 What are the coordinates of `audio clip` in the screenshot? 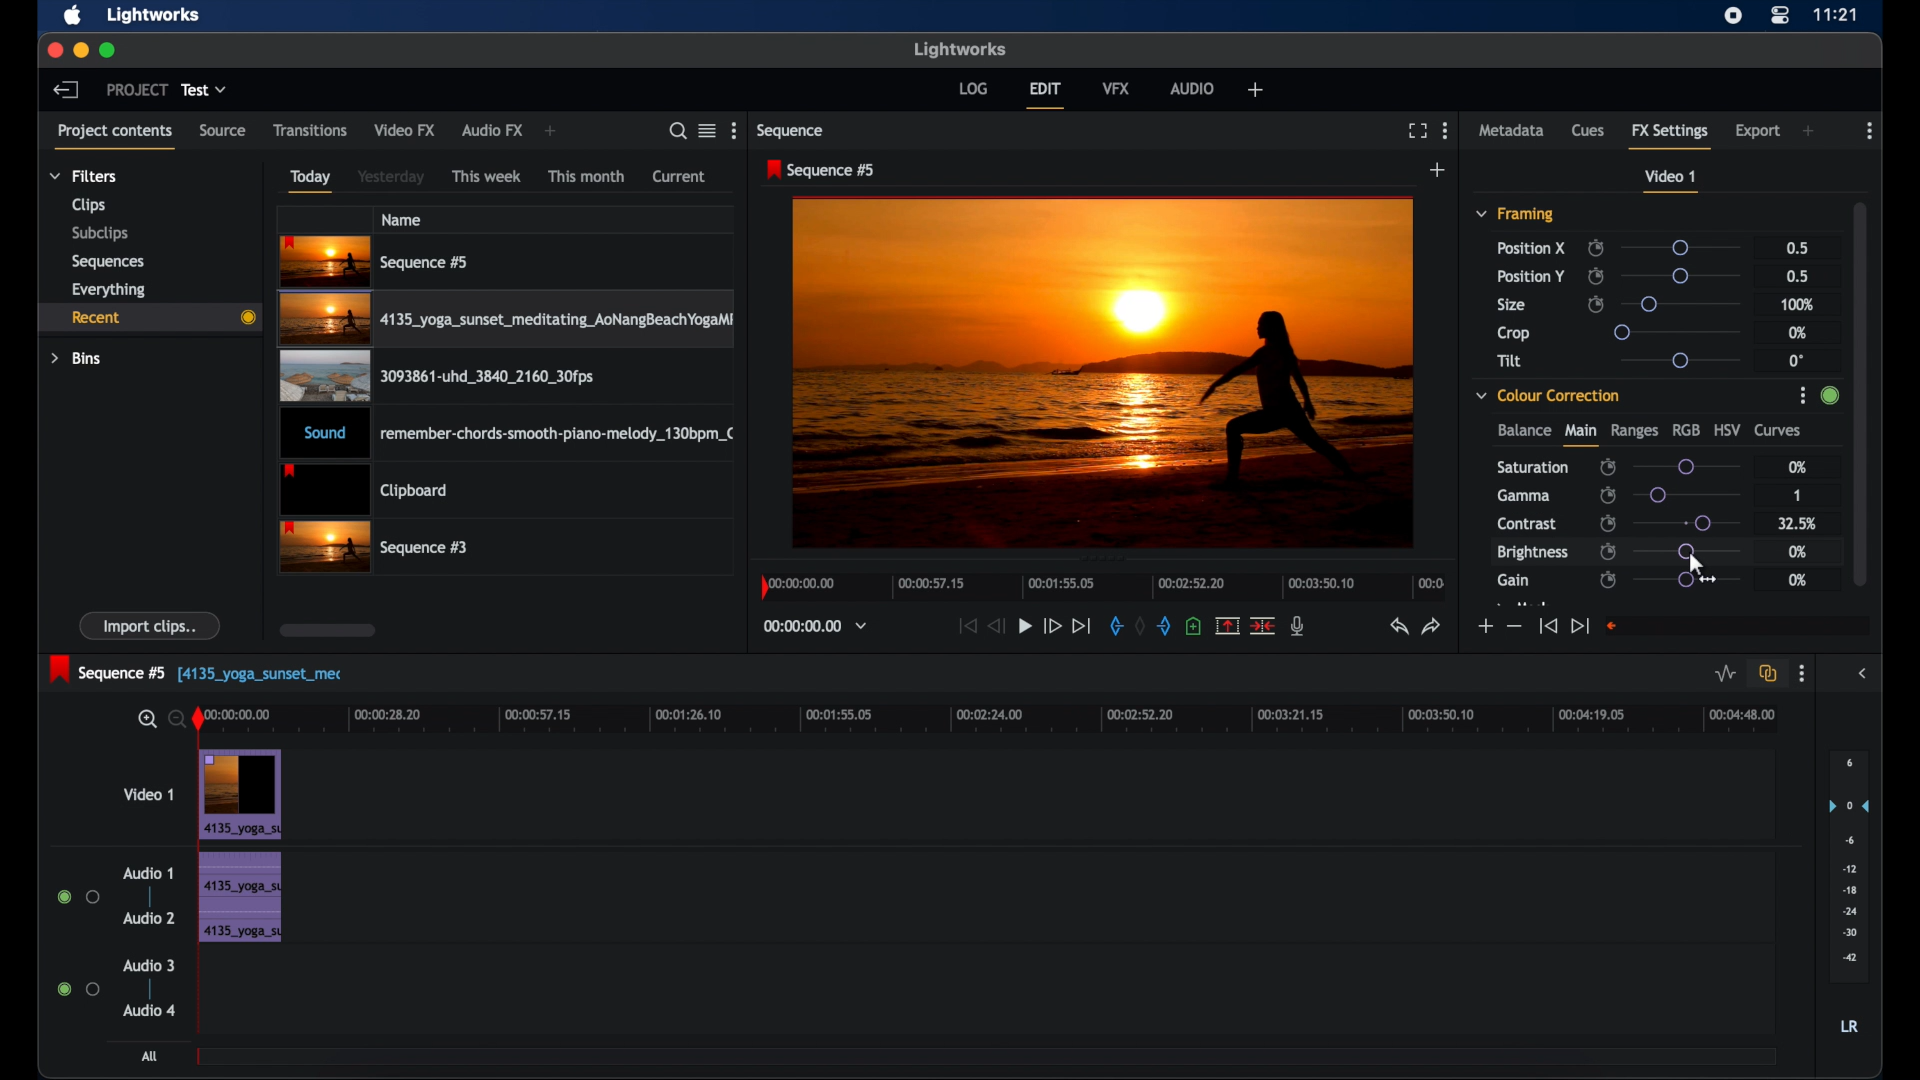 It's located at (510, 435).